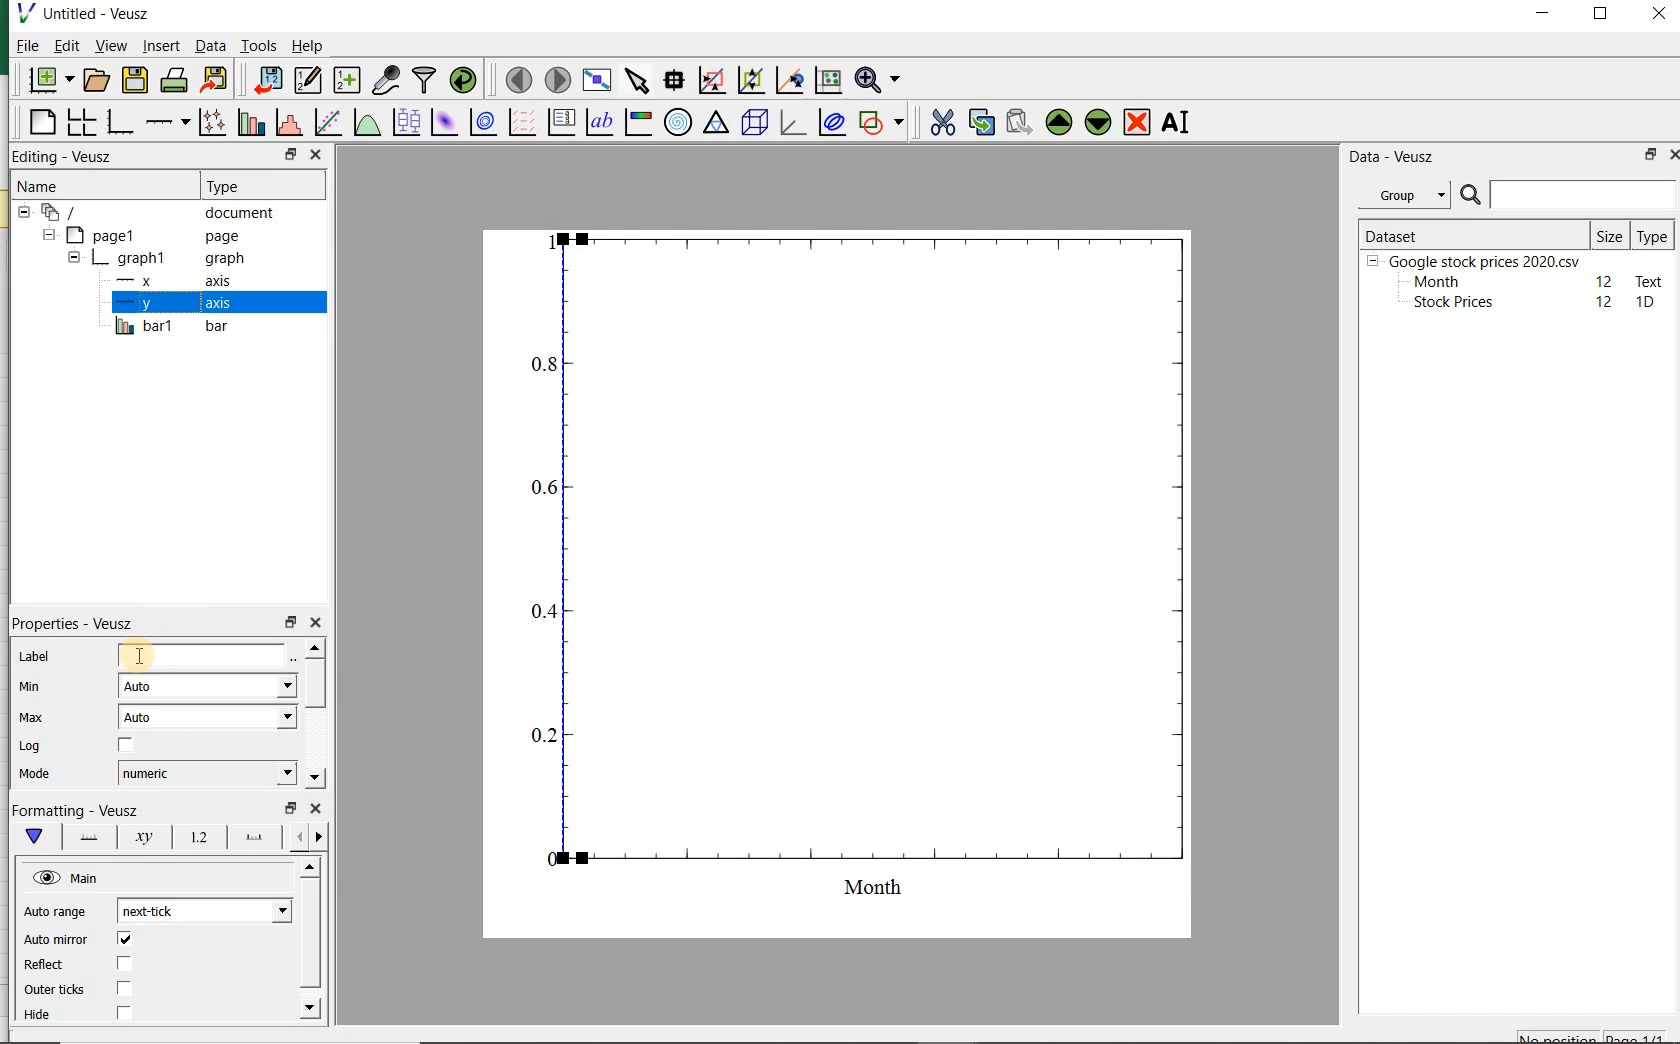  I want to click on restore, so click(291, 155).